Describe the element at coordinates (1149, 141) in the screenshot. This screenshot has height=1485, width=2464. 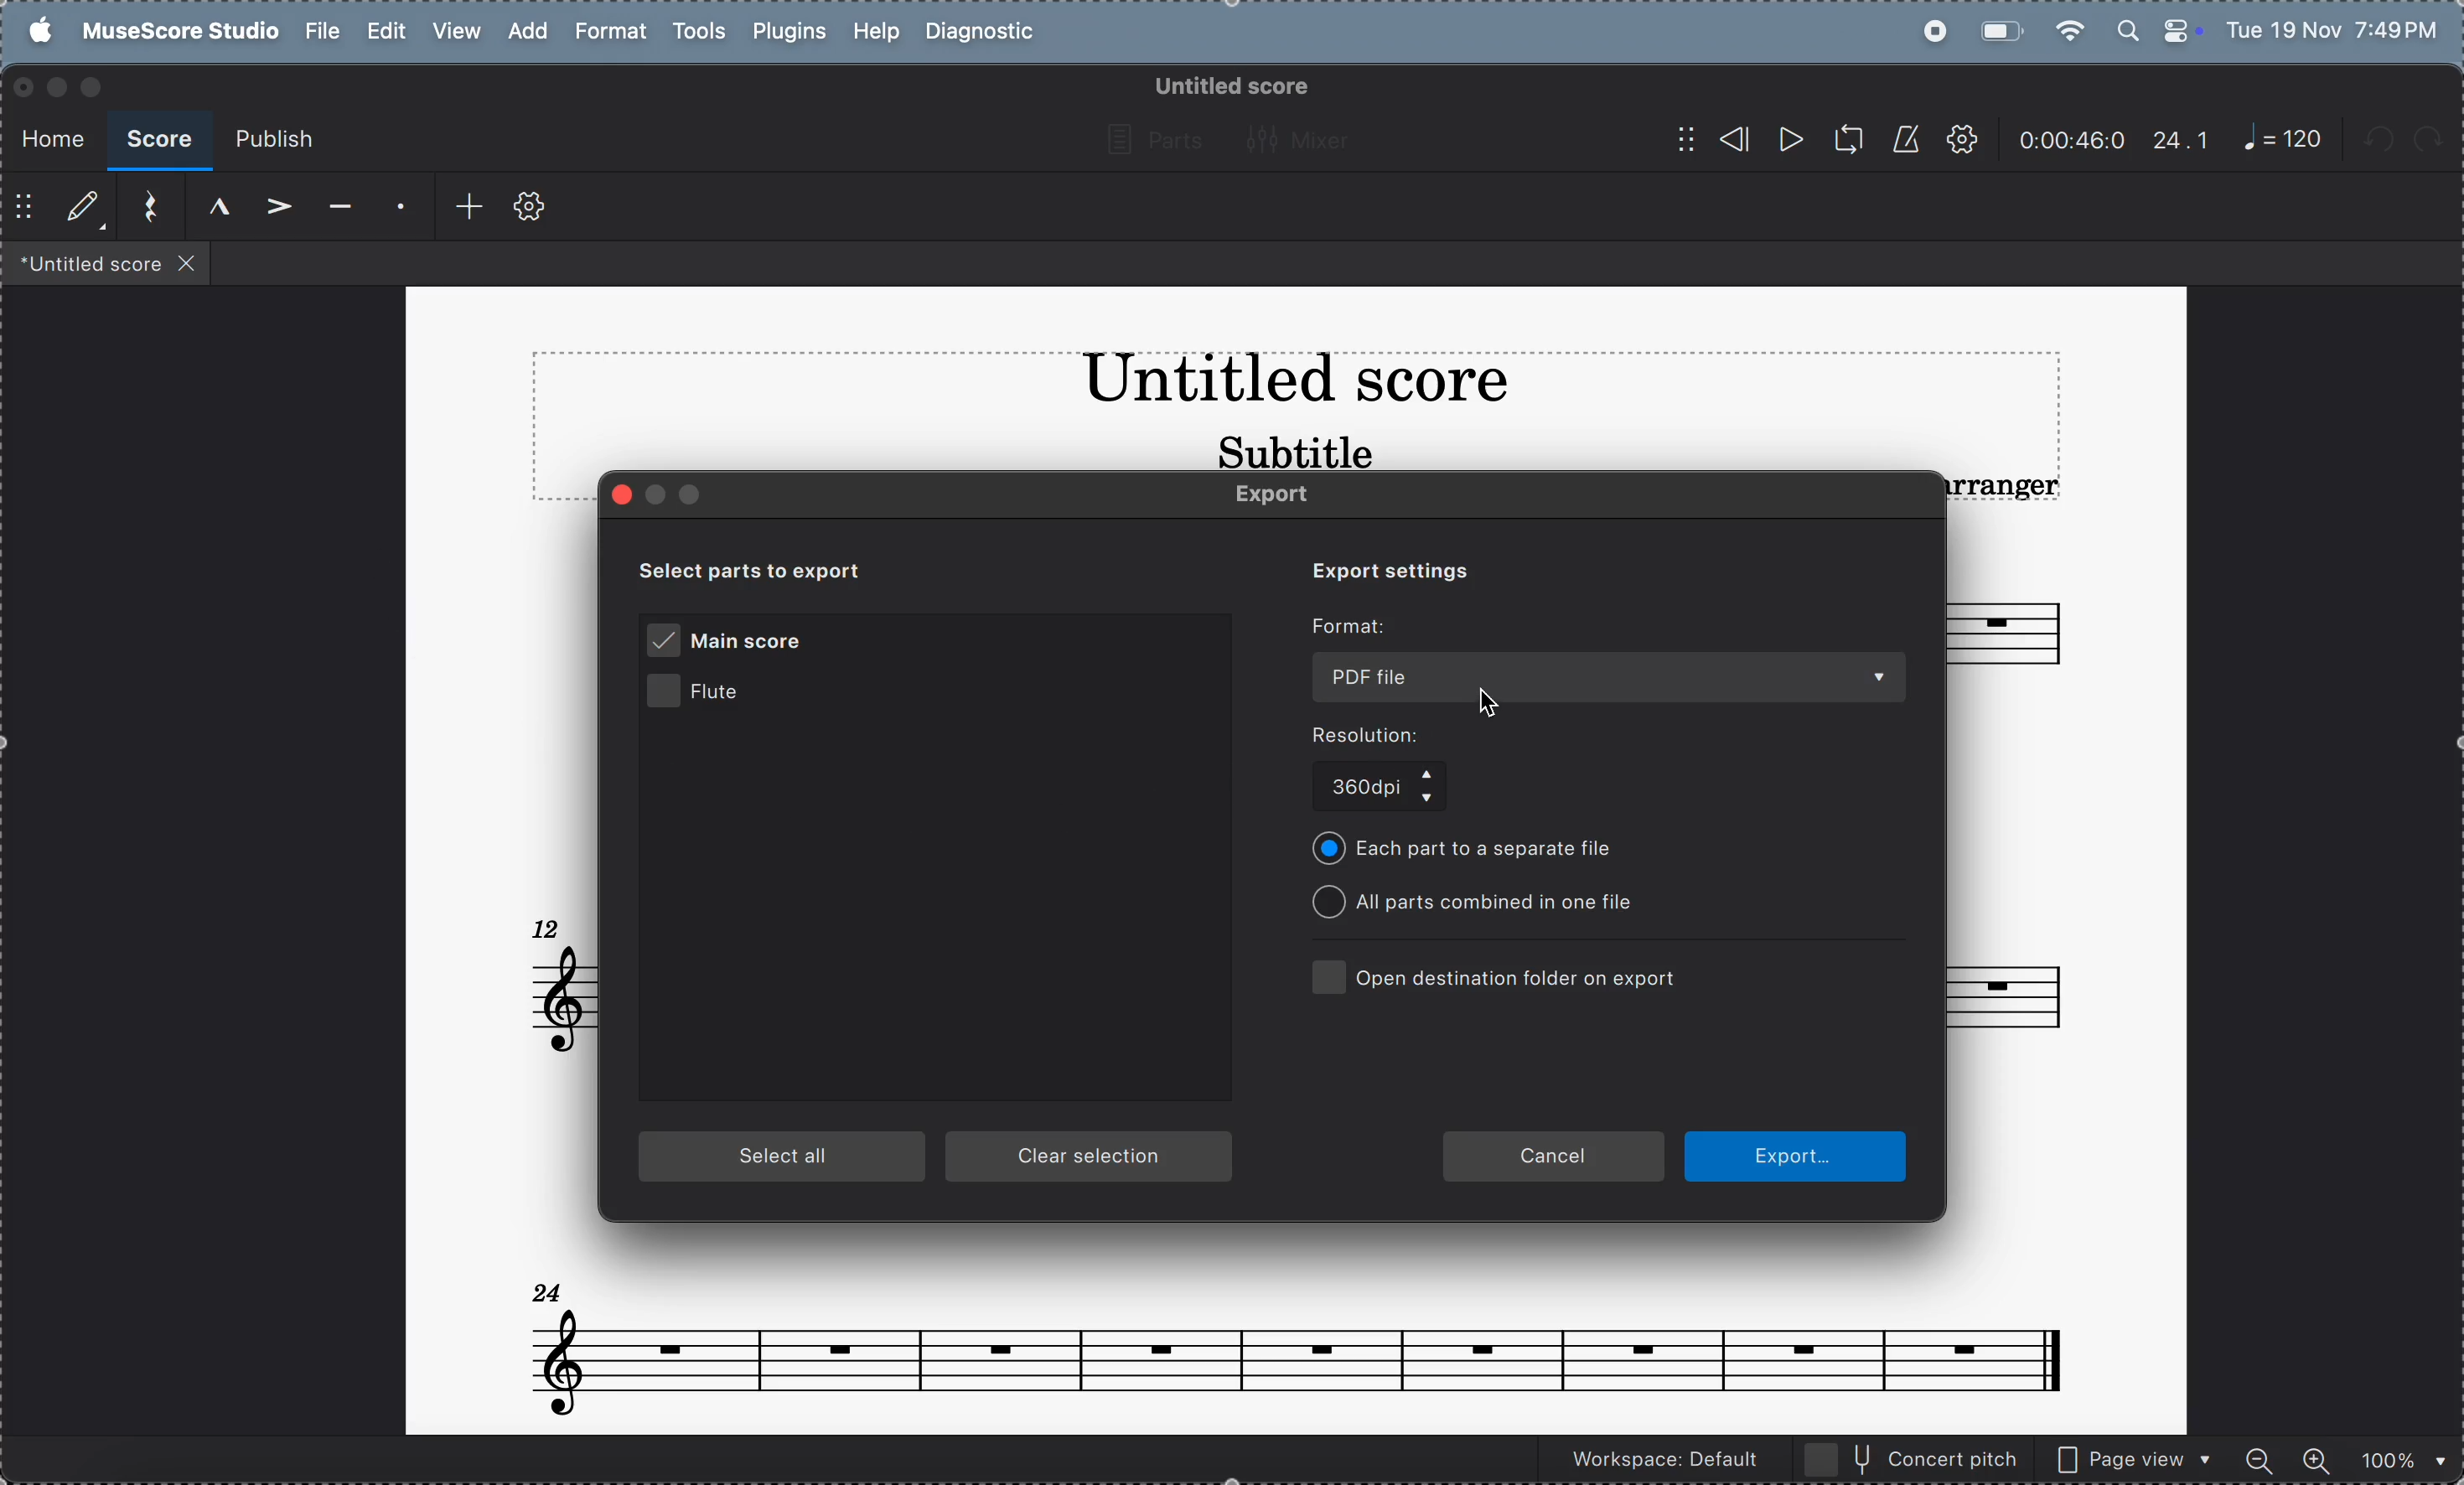
I see `parts` at that location.